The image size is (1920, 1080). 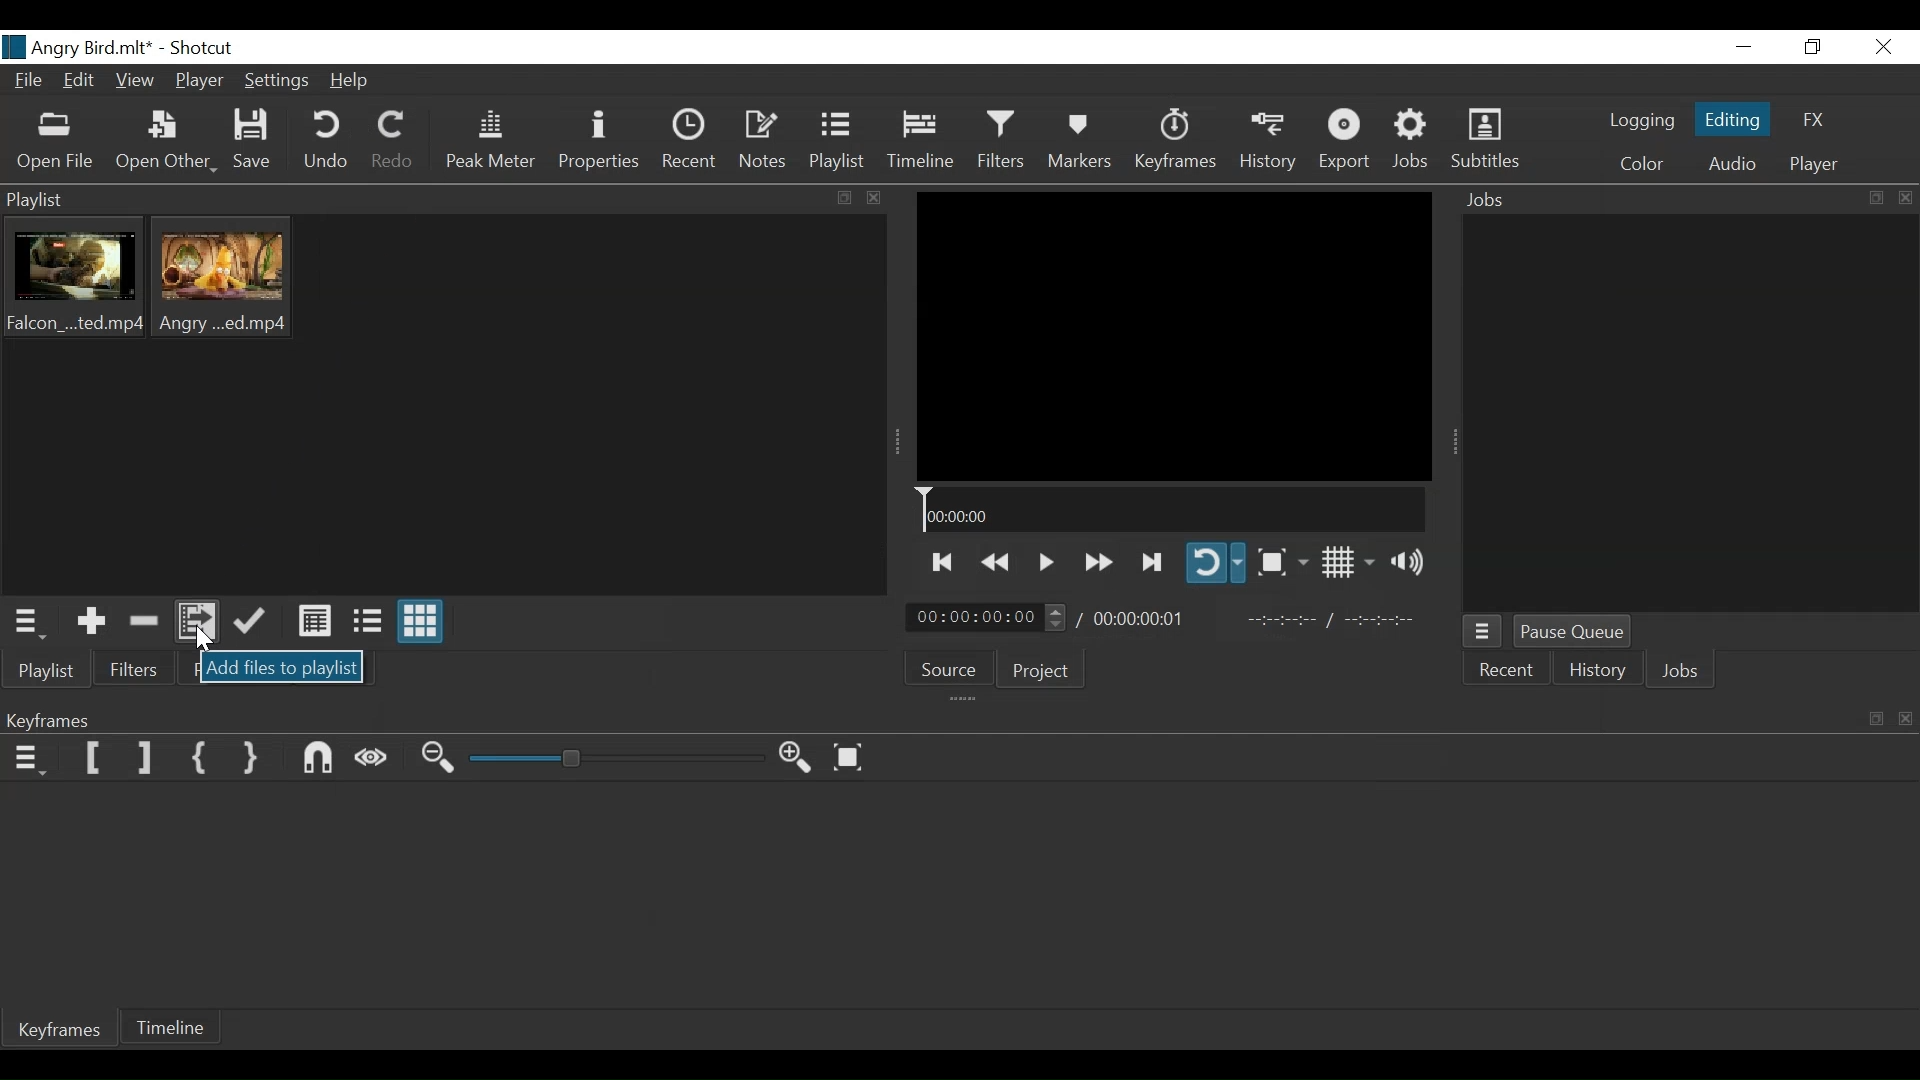 What do you see at coordinates (1509, 672) in the screenshot?
I see `Recent` at bounding box center [1509, 672].